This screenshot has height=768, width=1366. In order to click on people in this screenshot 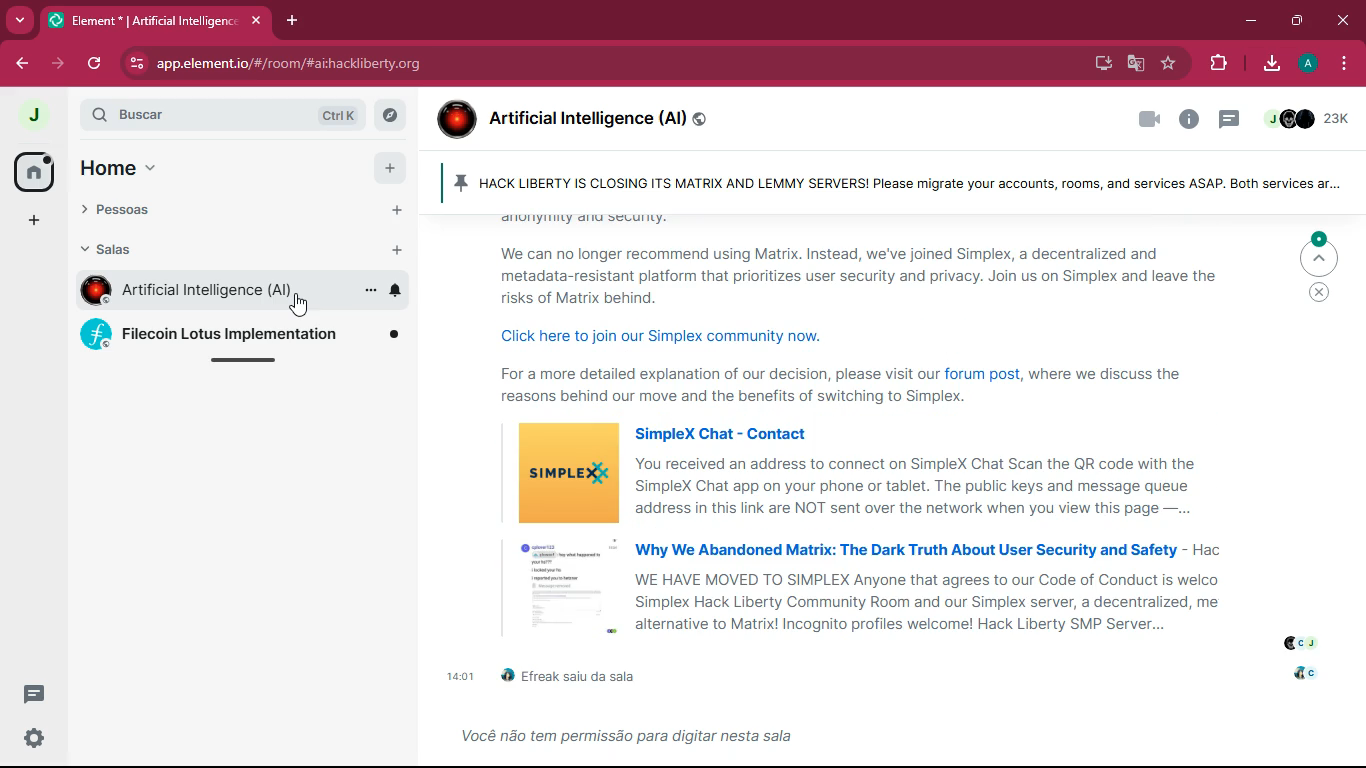, I will do `click(1311, 117)`.